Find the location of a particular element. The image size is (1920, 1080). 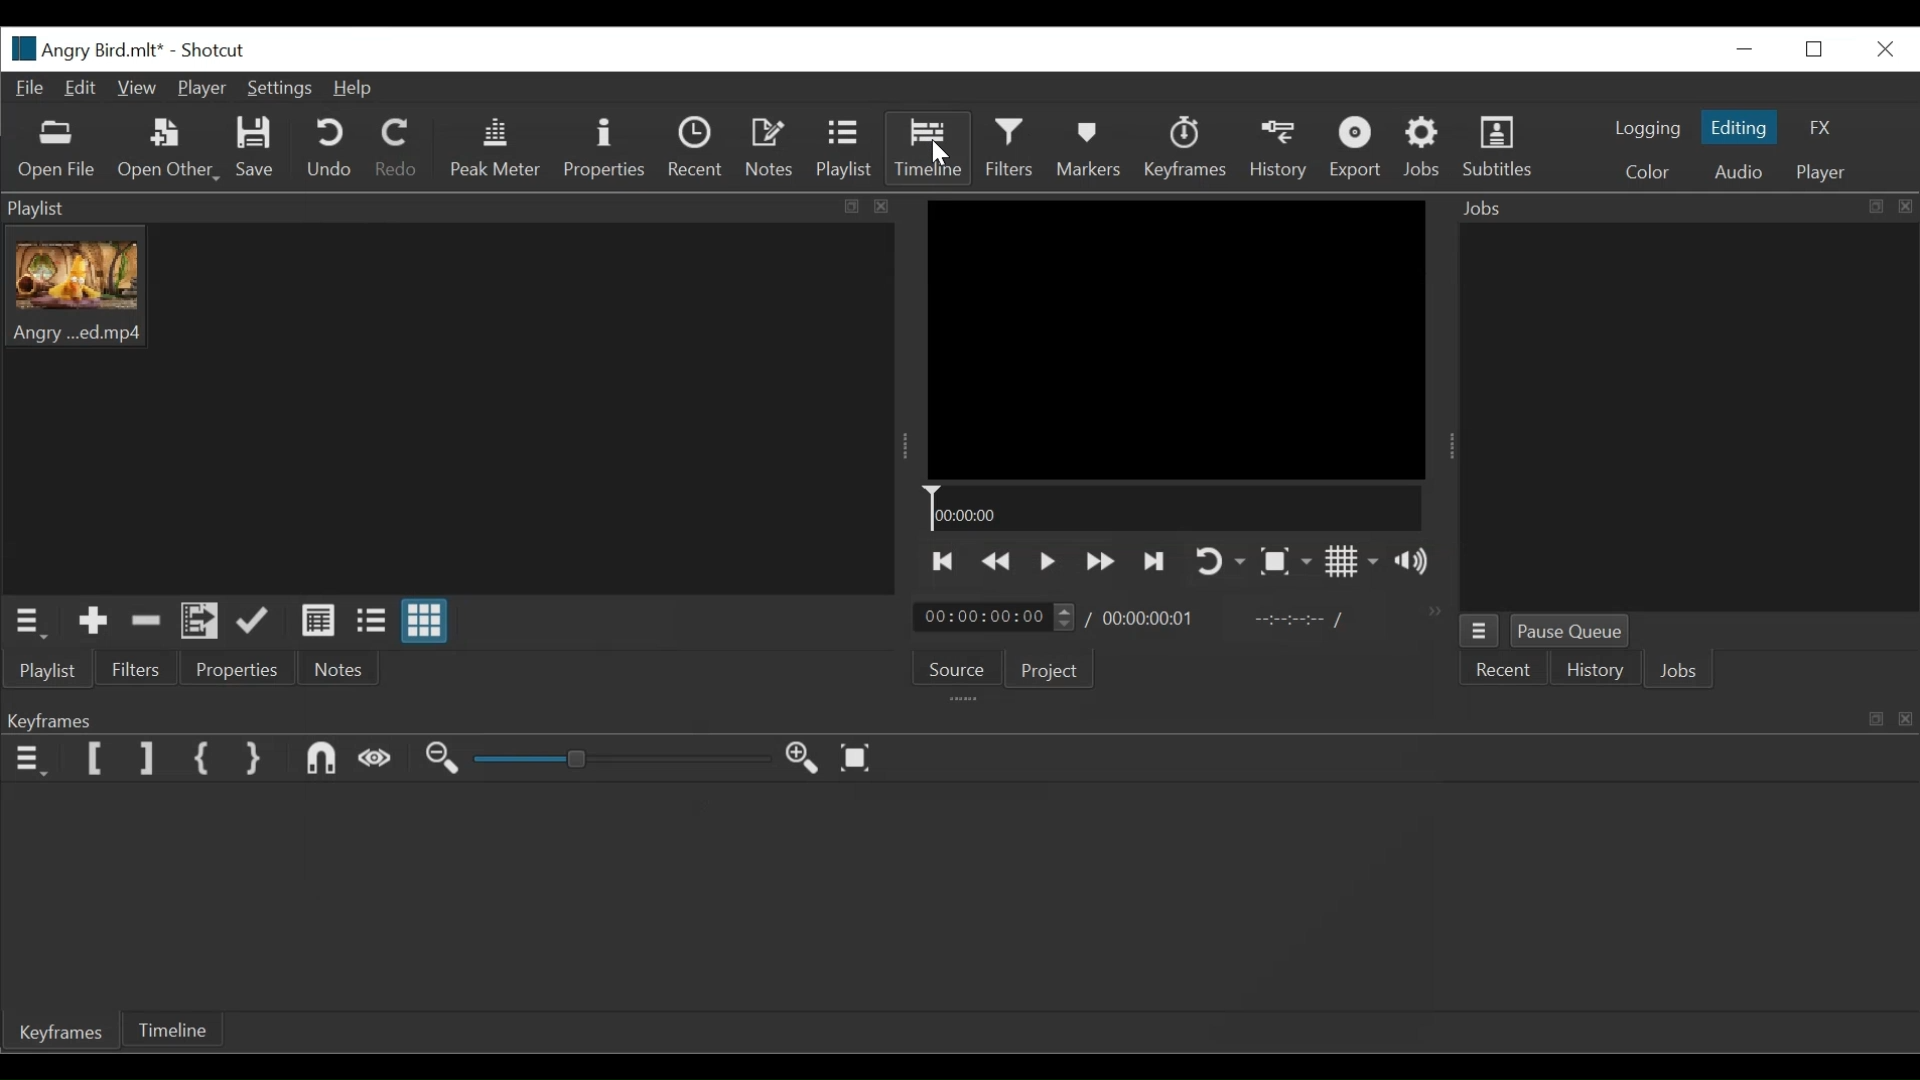

time is located at coordinates (1155, 618).